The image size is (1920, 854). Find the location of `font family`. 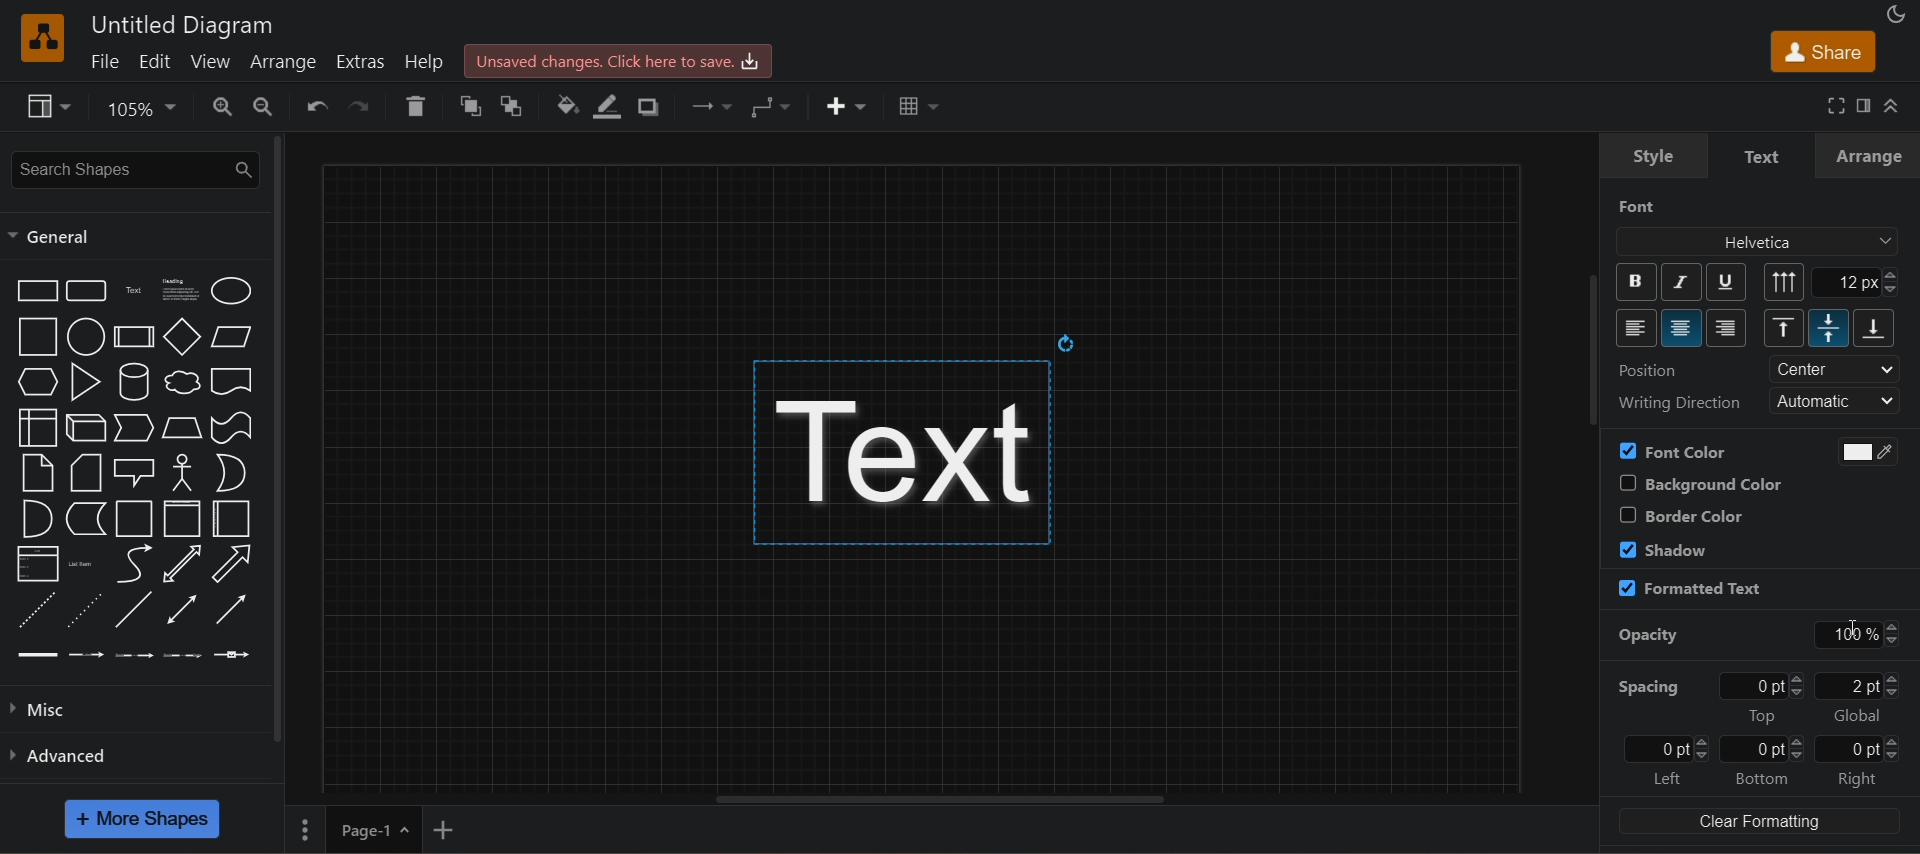

font family is located at coordinates (1760, 242).